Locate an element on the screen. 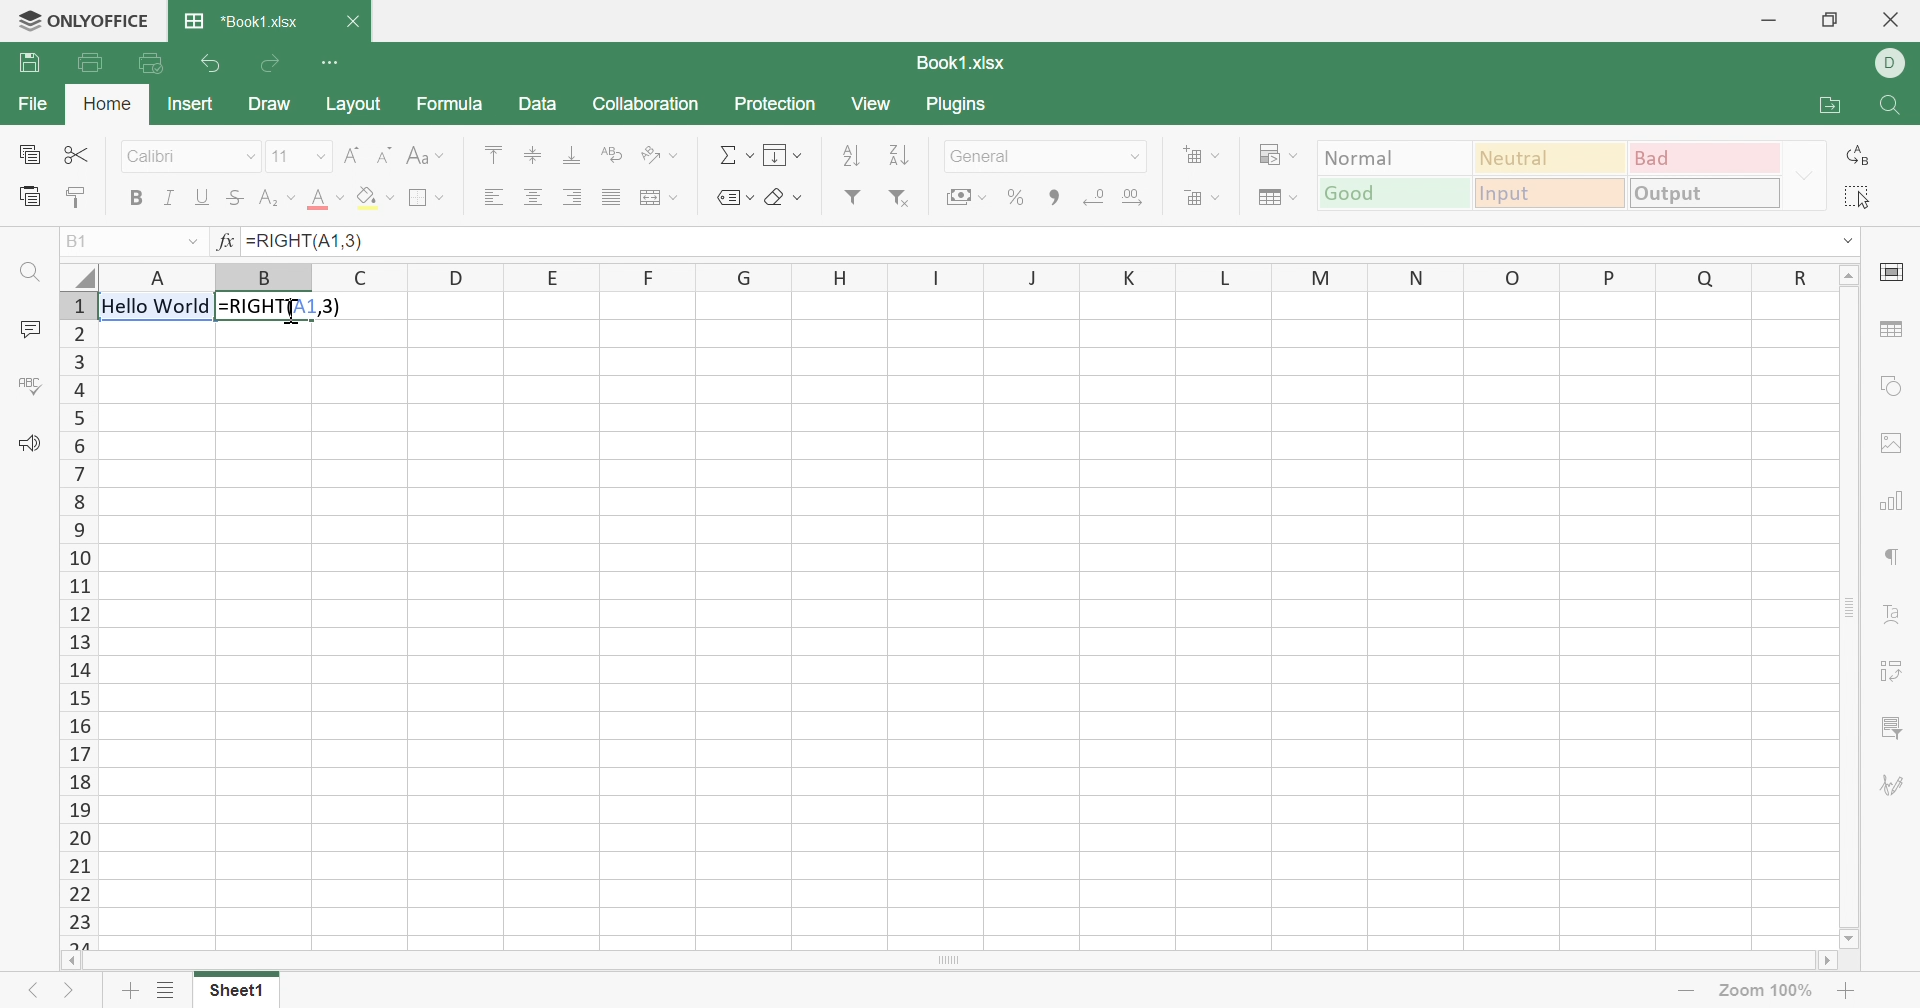  Scroll Up is located at coordinates (1843, 275).